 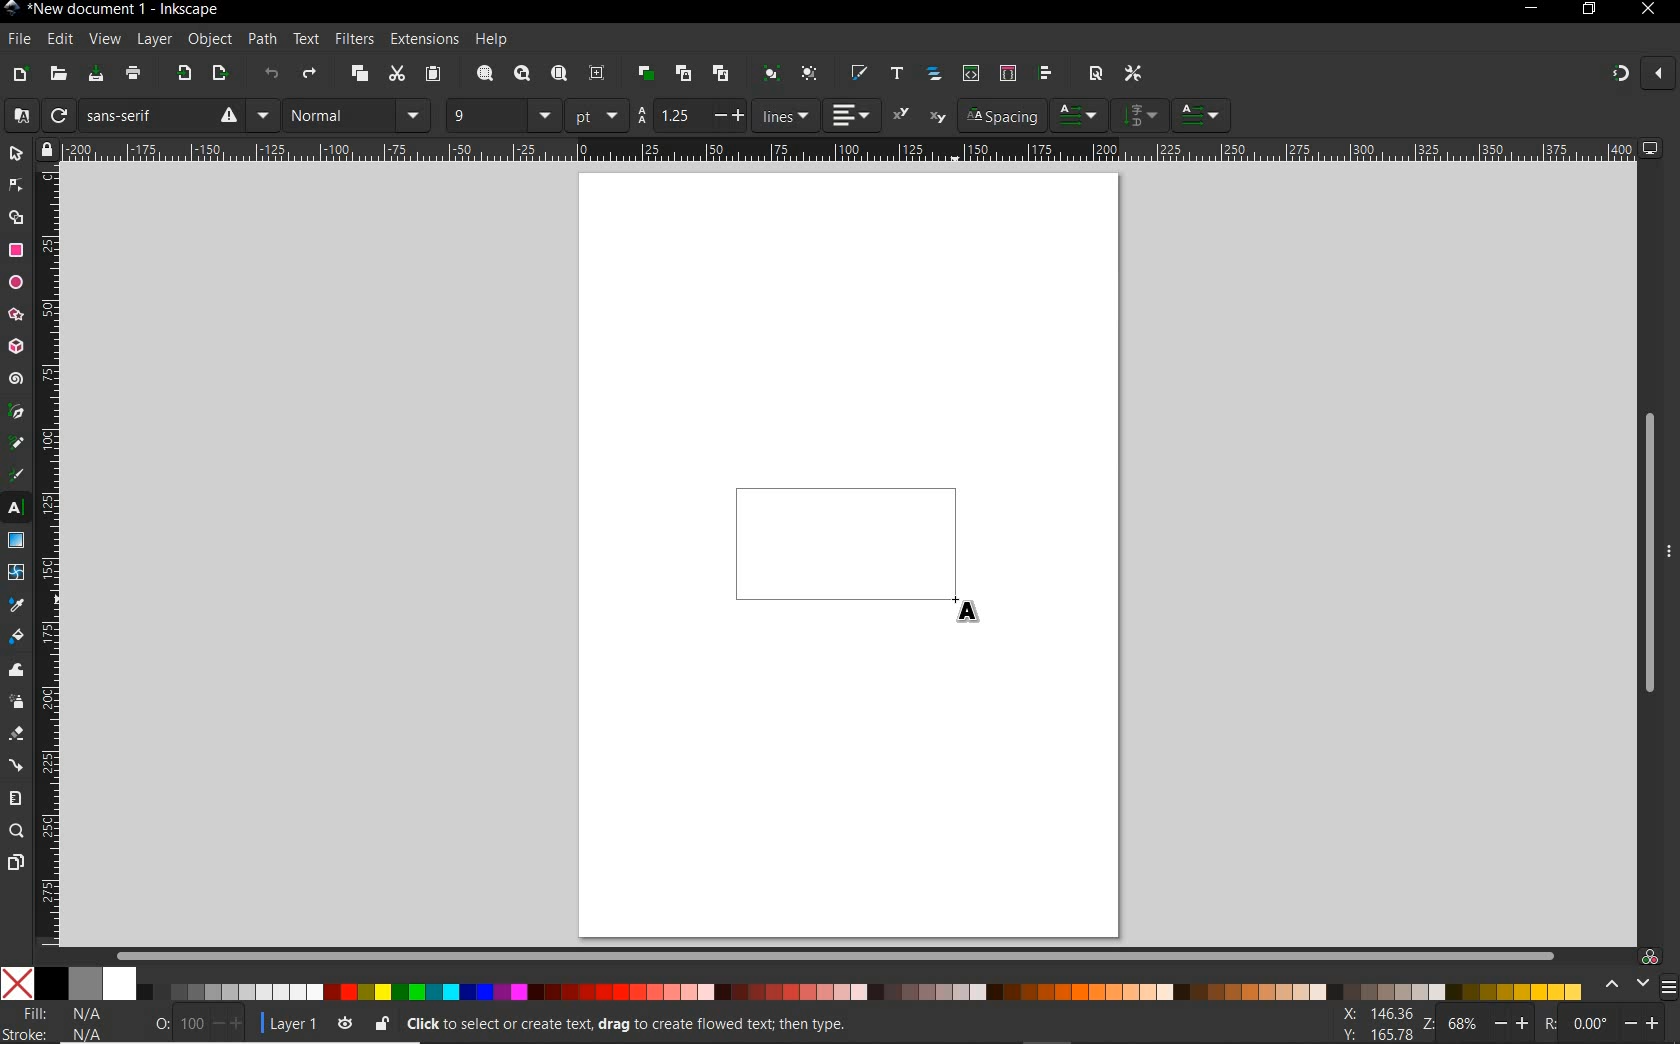 I want to click on 0, so click(x=161, y=1020).